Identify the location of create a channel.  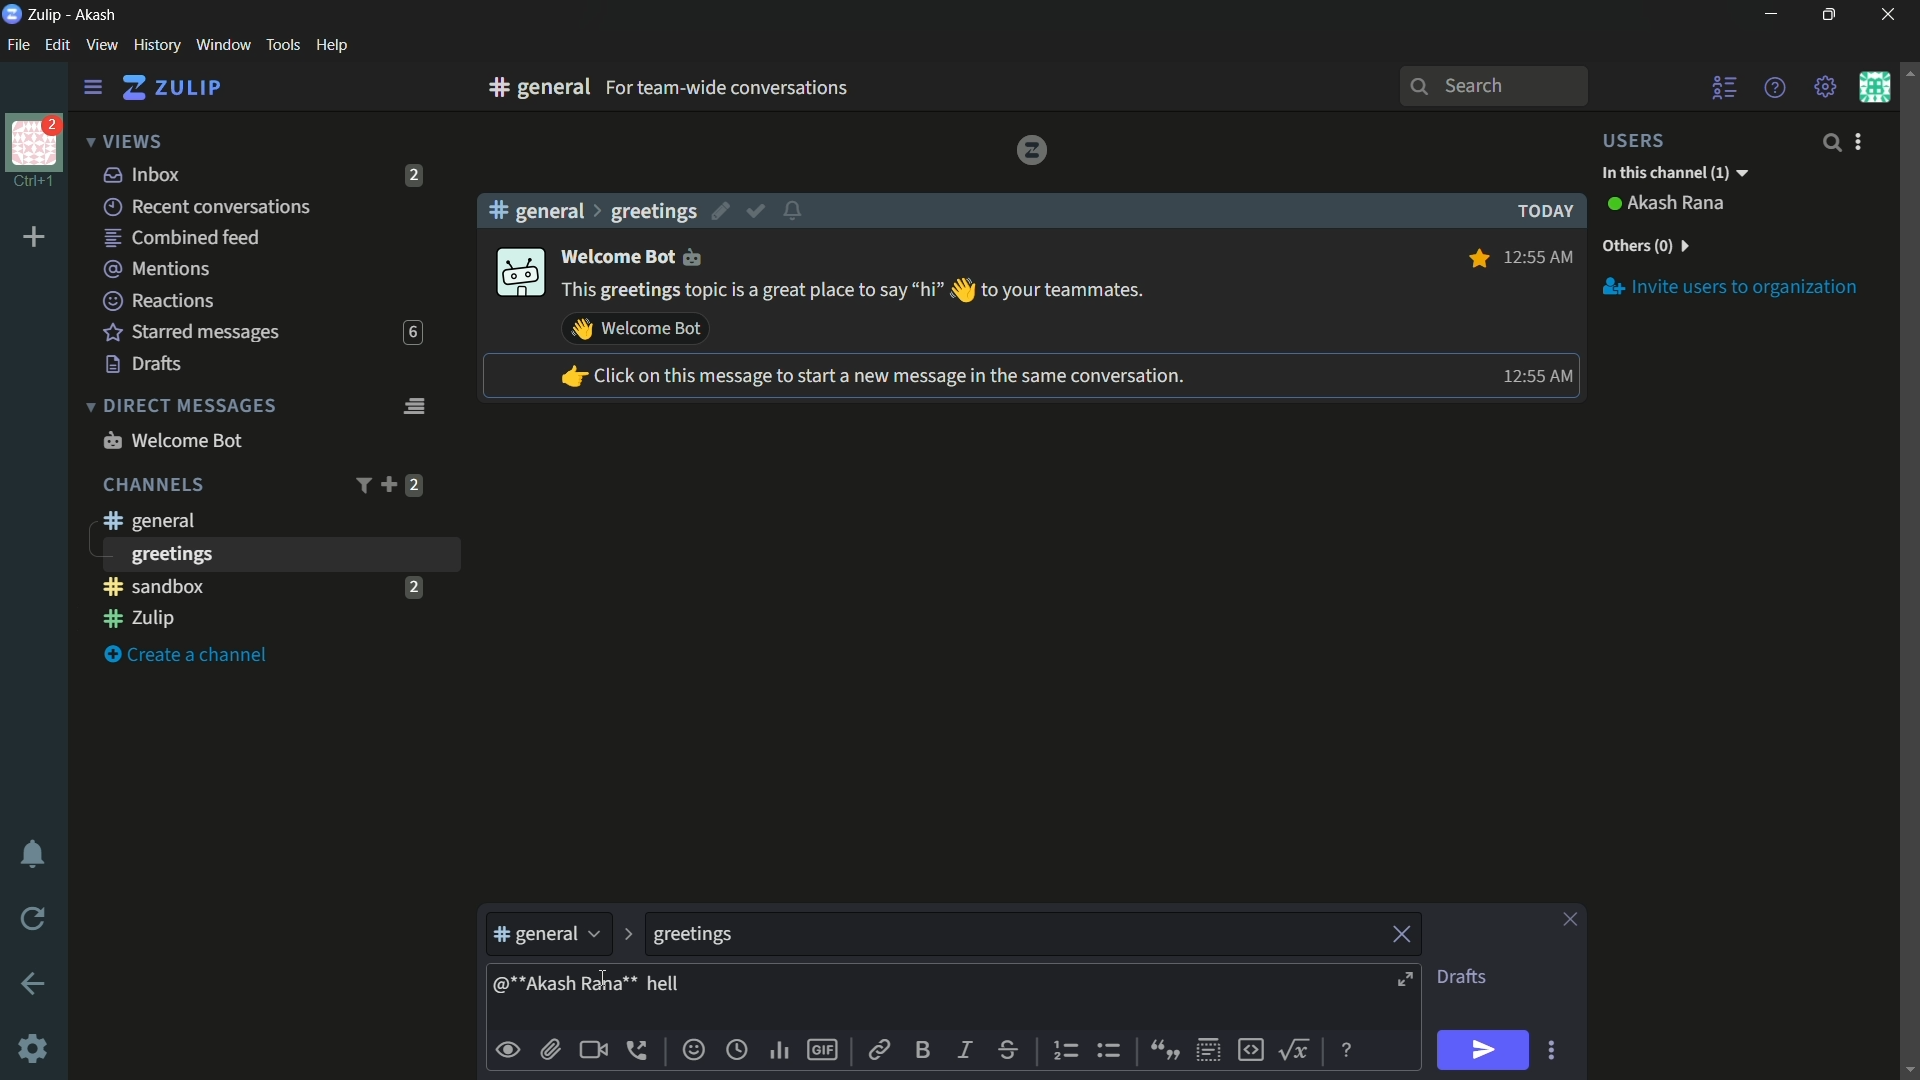
(191, 656).